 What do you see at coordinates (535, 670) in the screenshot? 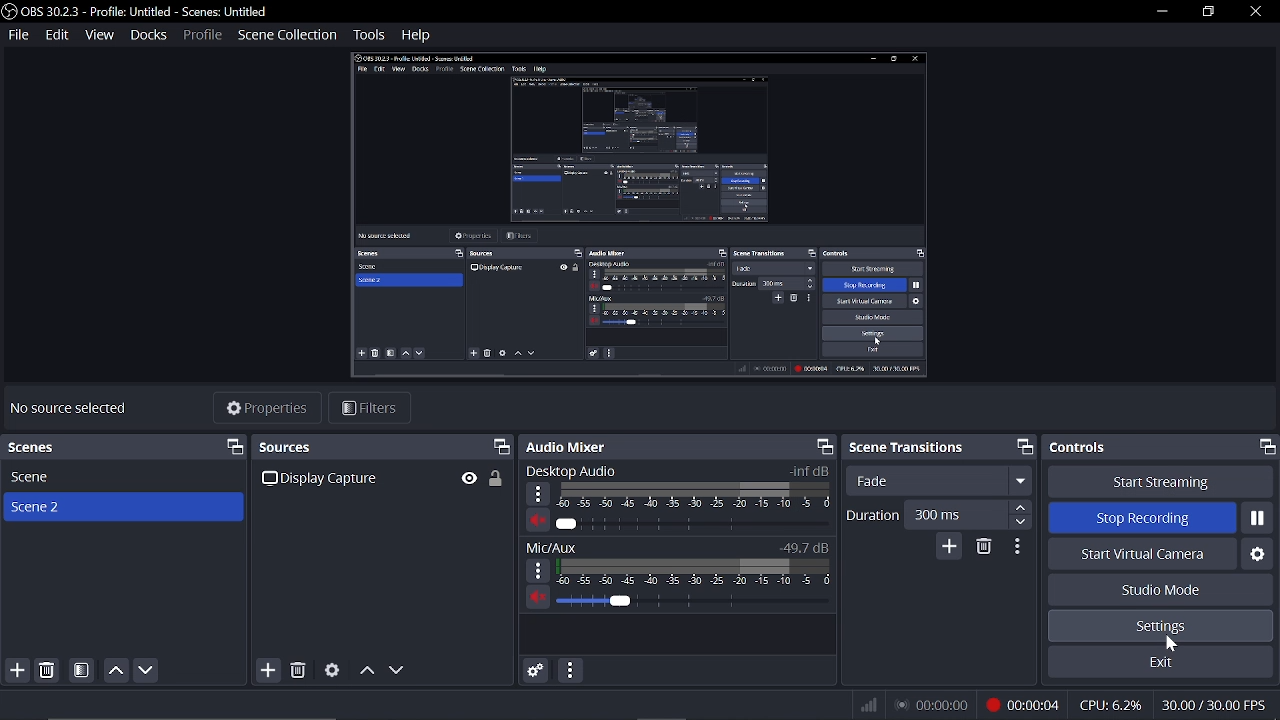
I see `advanced audio properties` at bounding box center [535, 670].